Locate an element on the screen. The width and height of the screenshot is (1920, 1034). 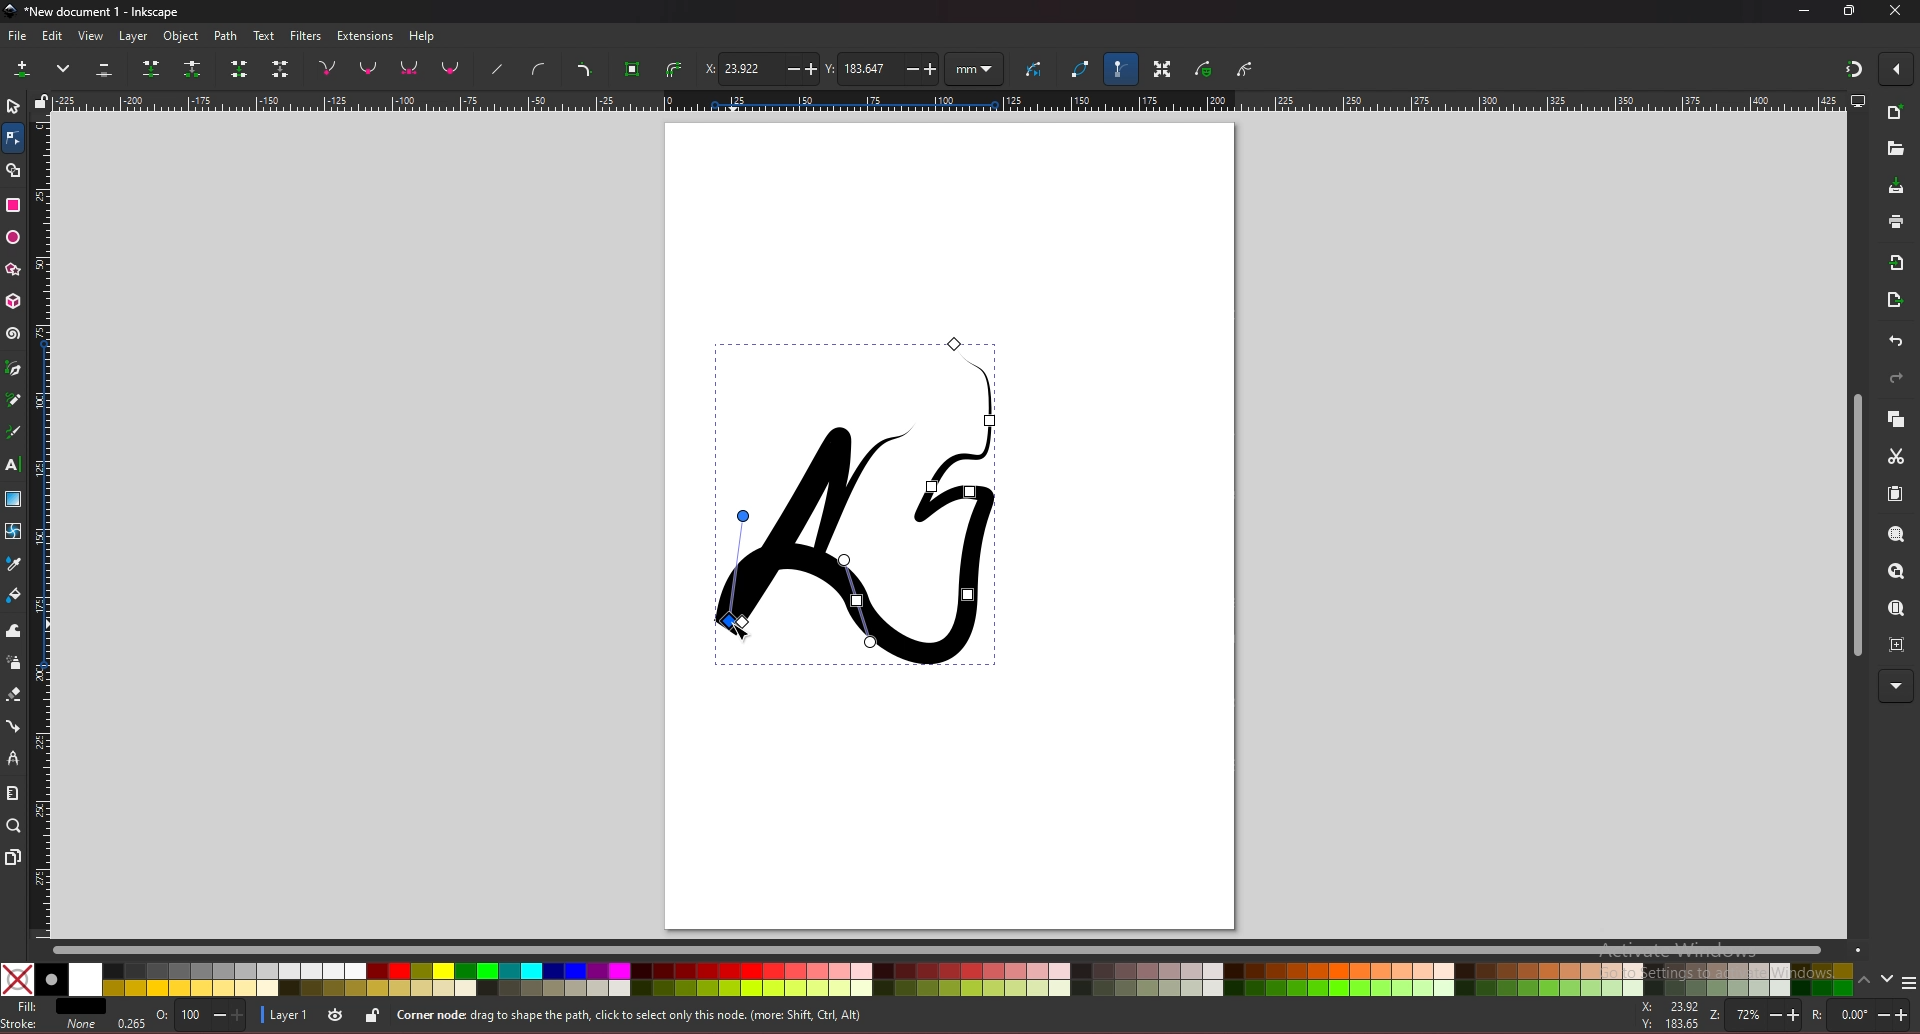
calligraphy is located at coordinates (13, 432).